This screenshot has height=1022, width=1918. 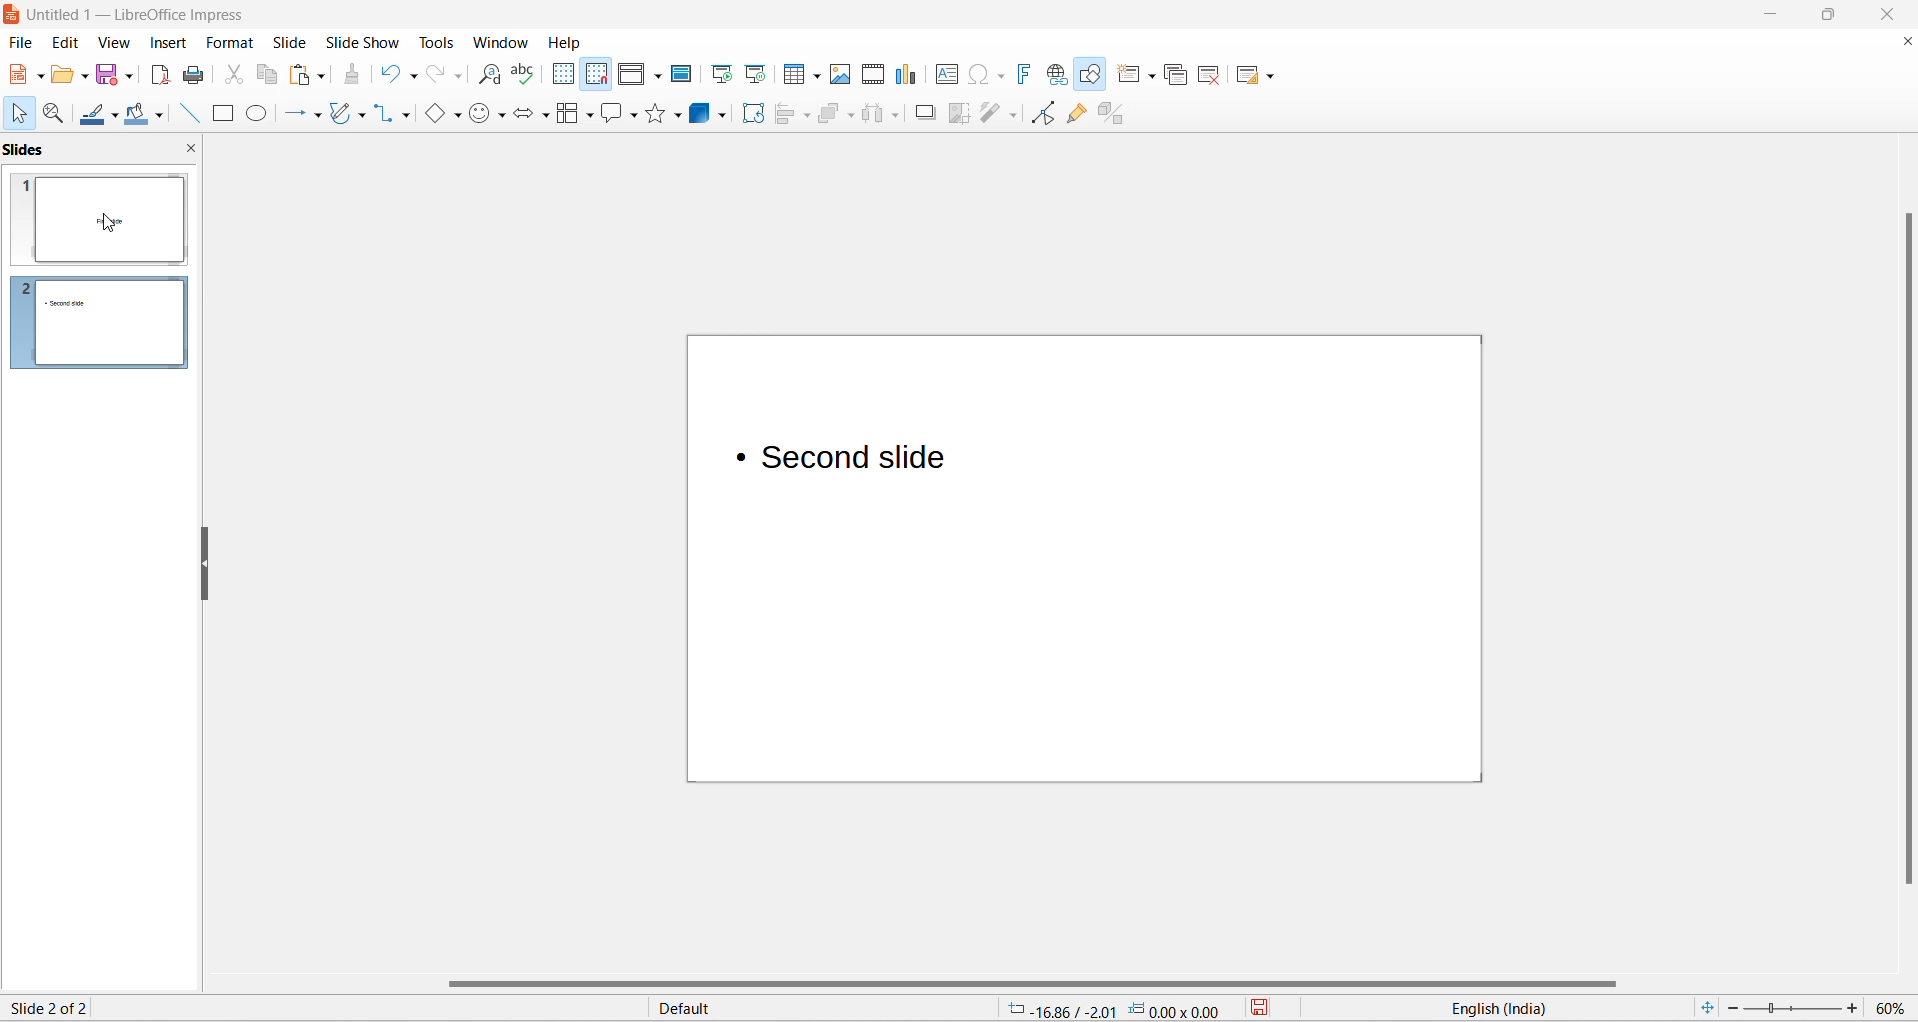 I want to click on insert, so click(x=171, y=42).